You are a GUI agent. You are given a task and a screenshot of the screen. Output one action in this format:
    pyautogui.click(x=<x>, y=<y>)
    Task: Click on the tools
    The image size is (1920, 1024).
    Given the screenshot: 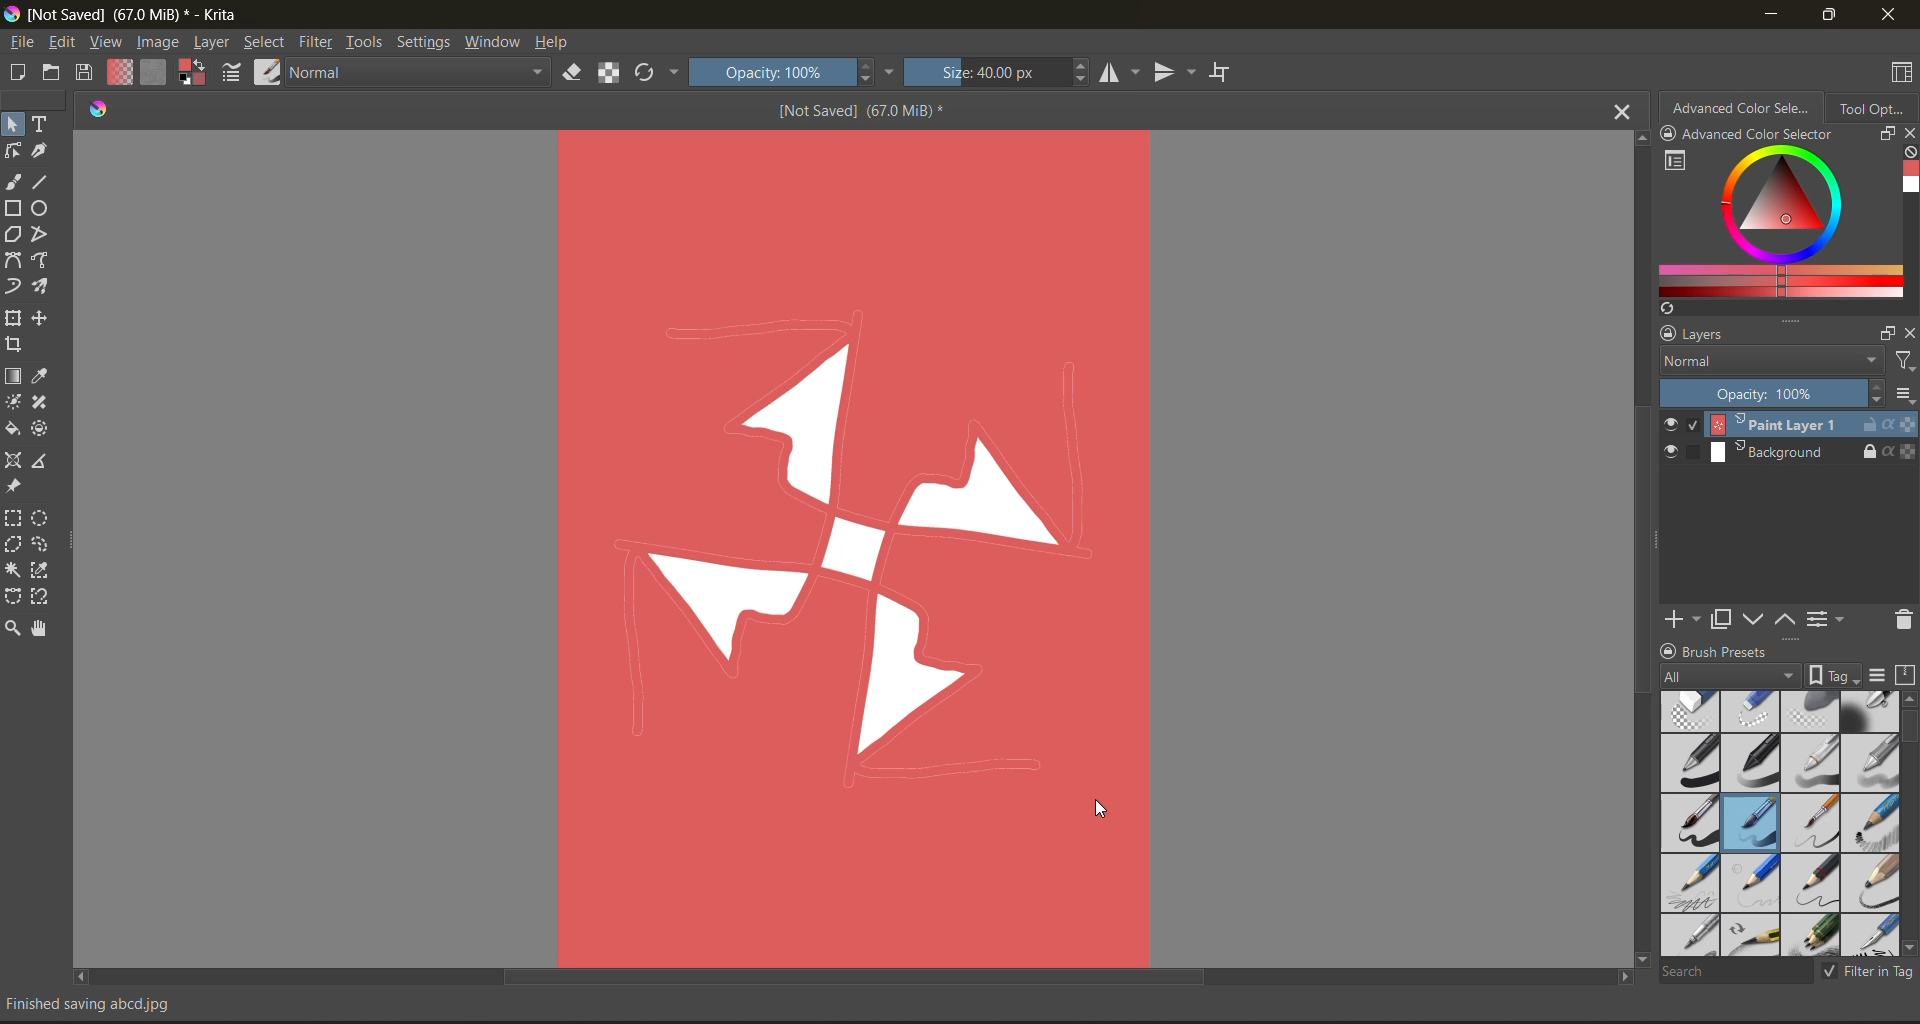 What is the action you would take?
    pyautogui.click(x=14, y=315)
    